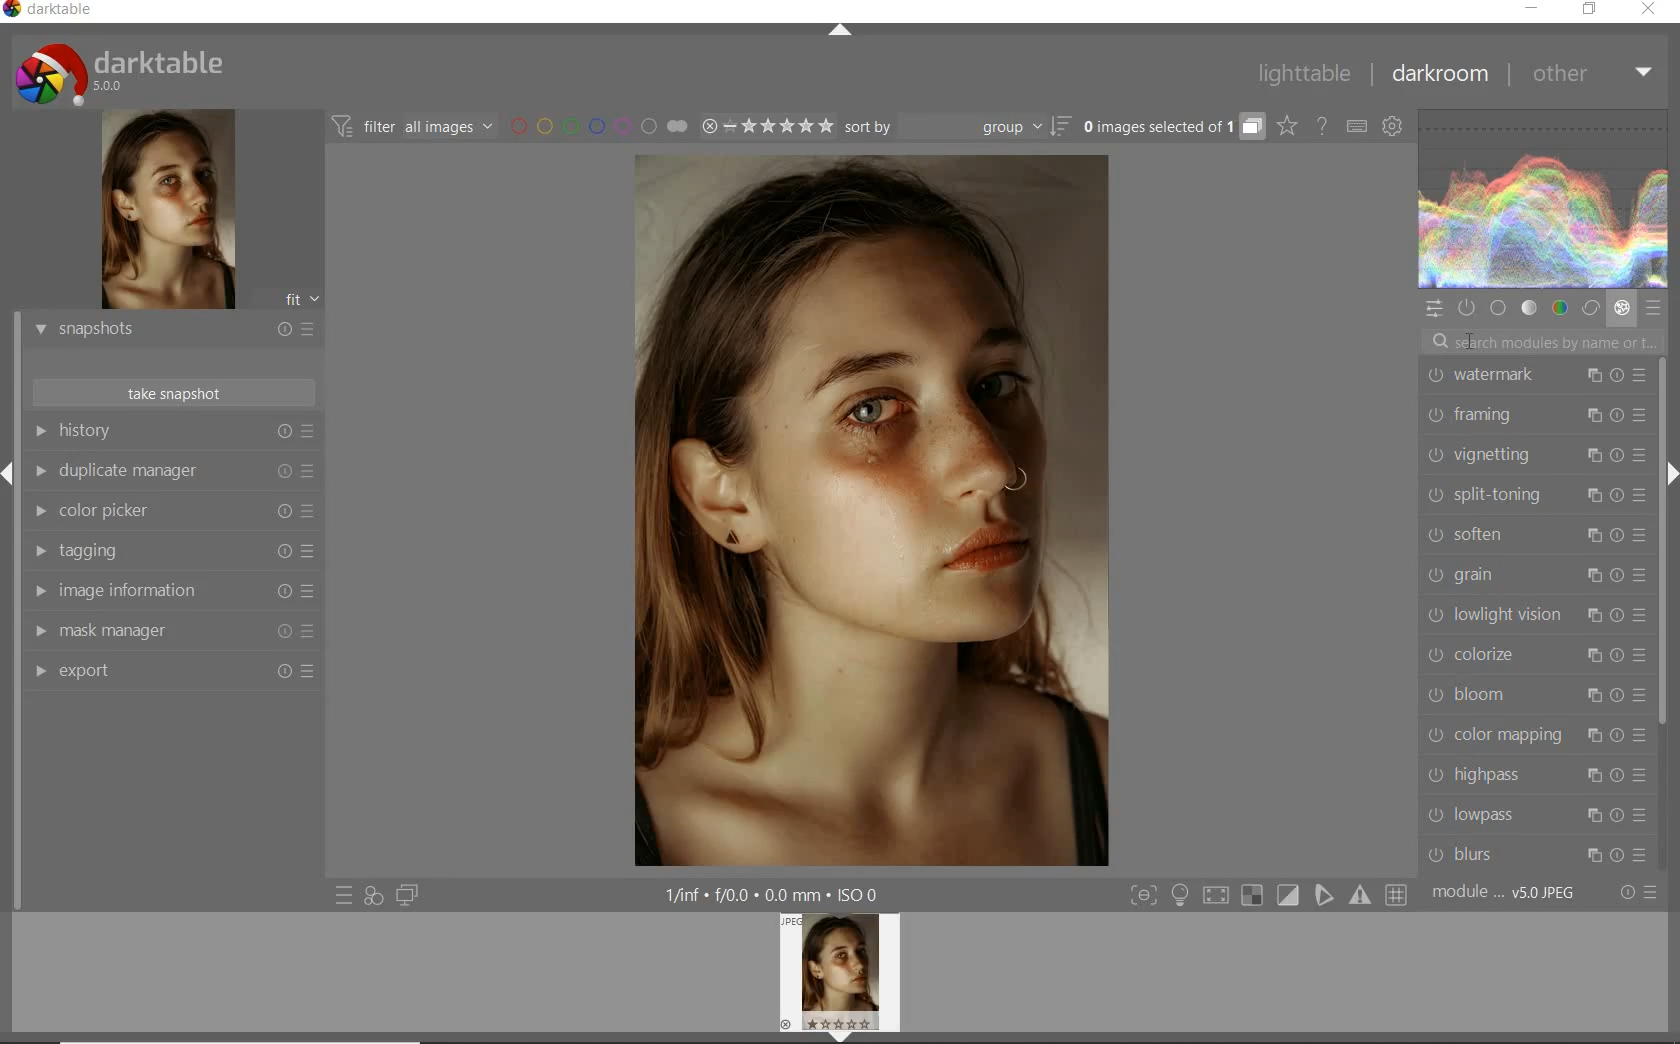  I want to click on WAVEFORM, so click(1543, 198).